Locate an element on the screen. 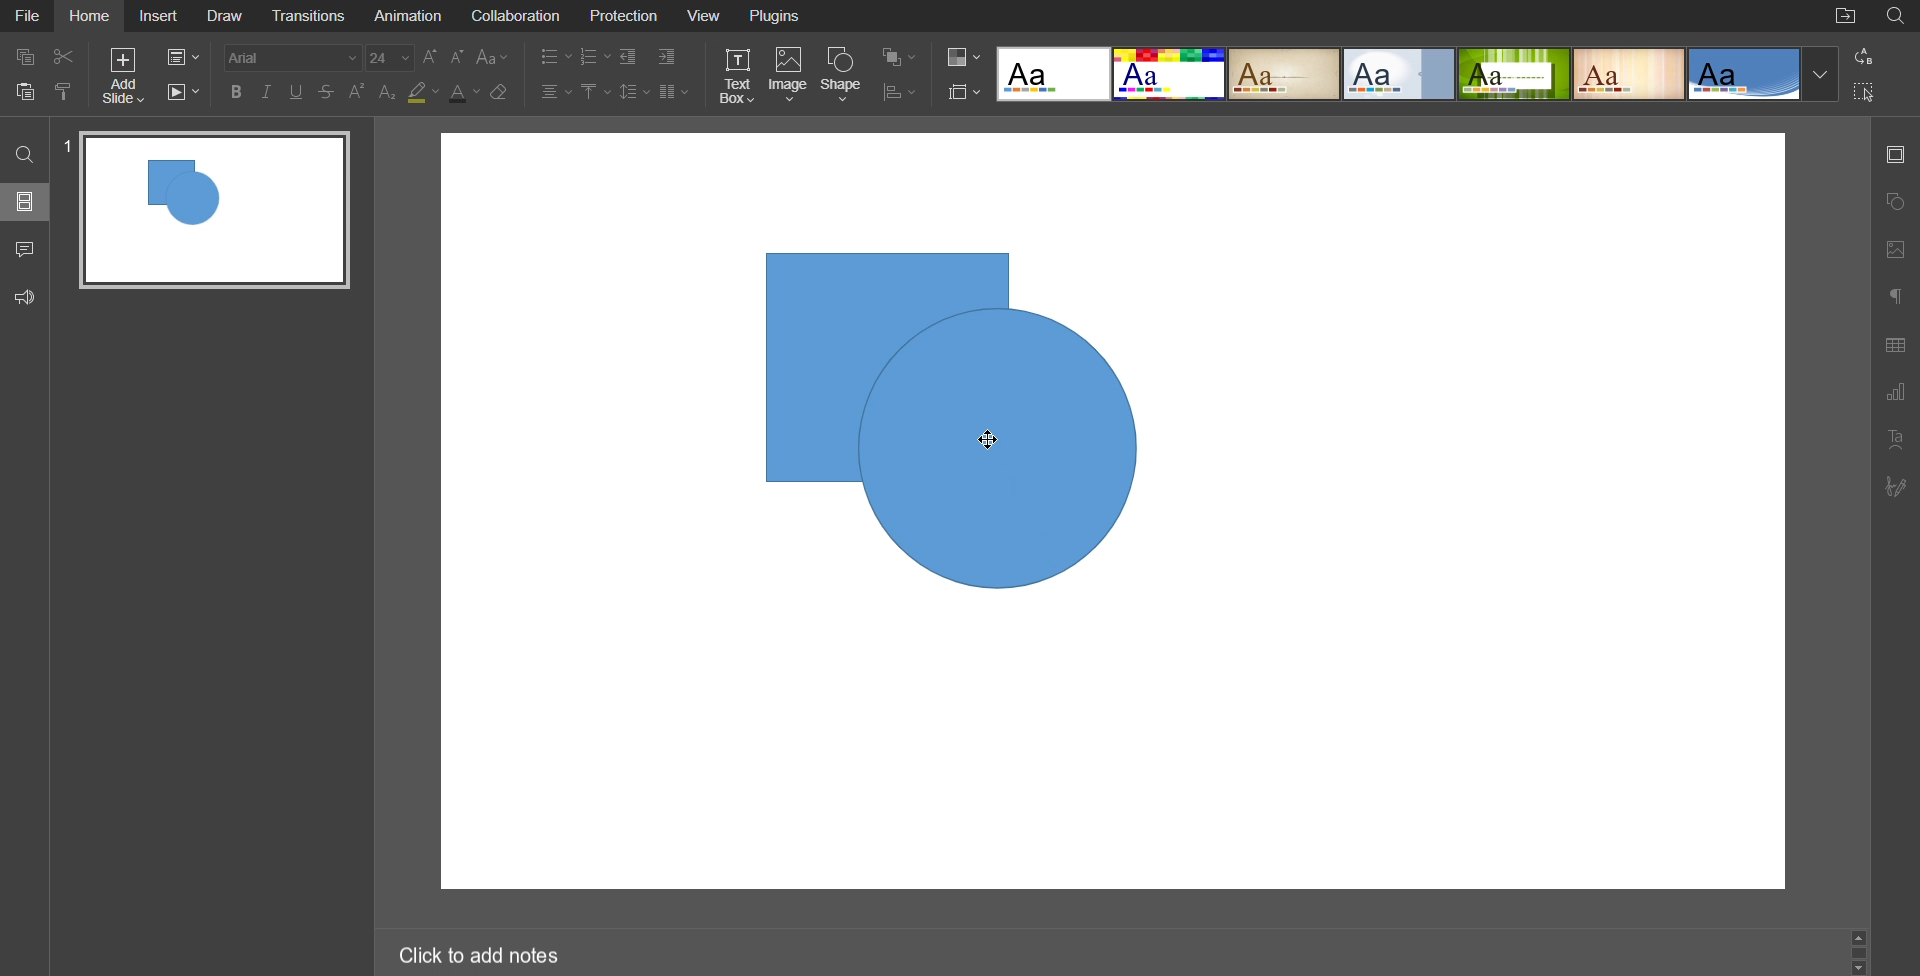  Increase Font is located at coordinates (430, 56).